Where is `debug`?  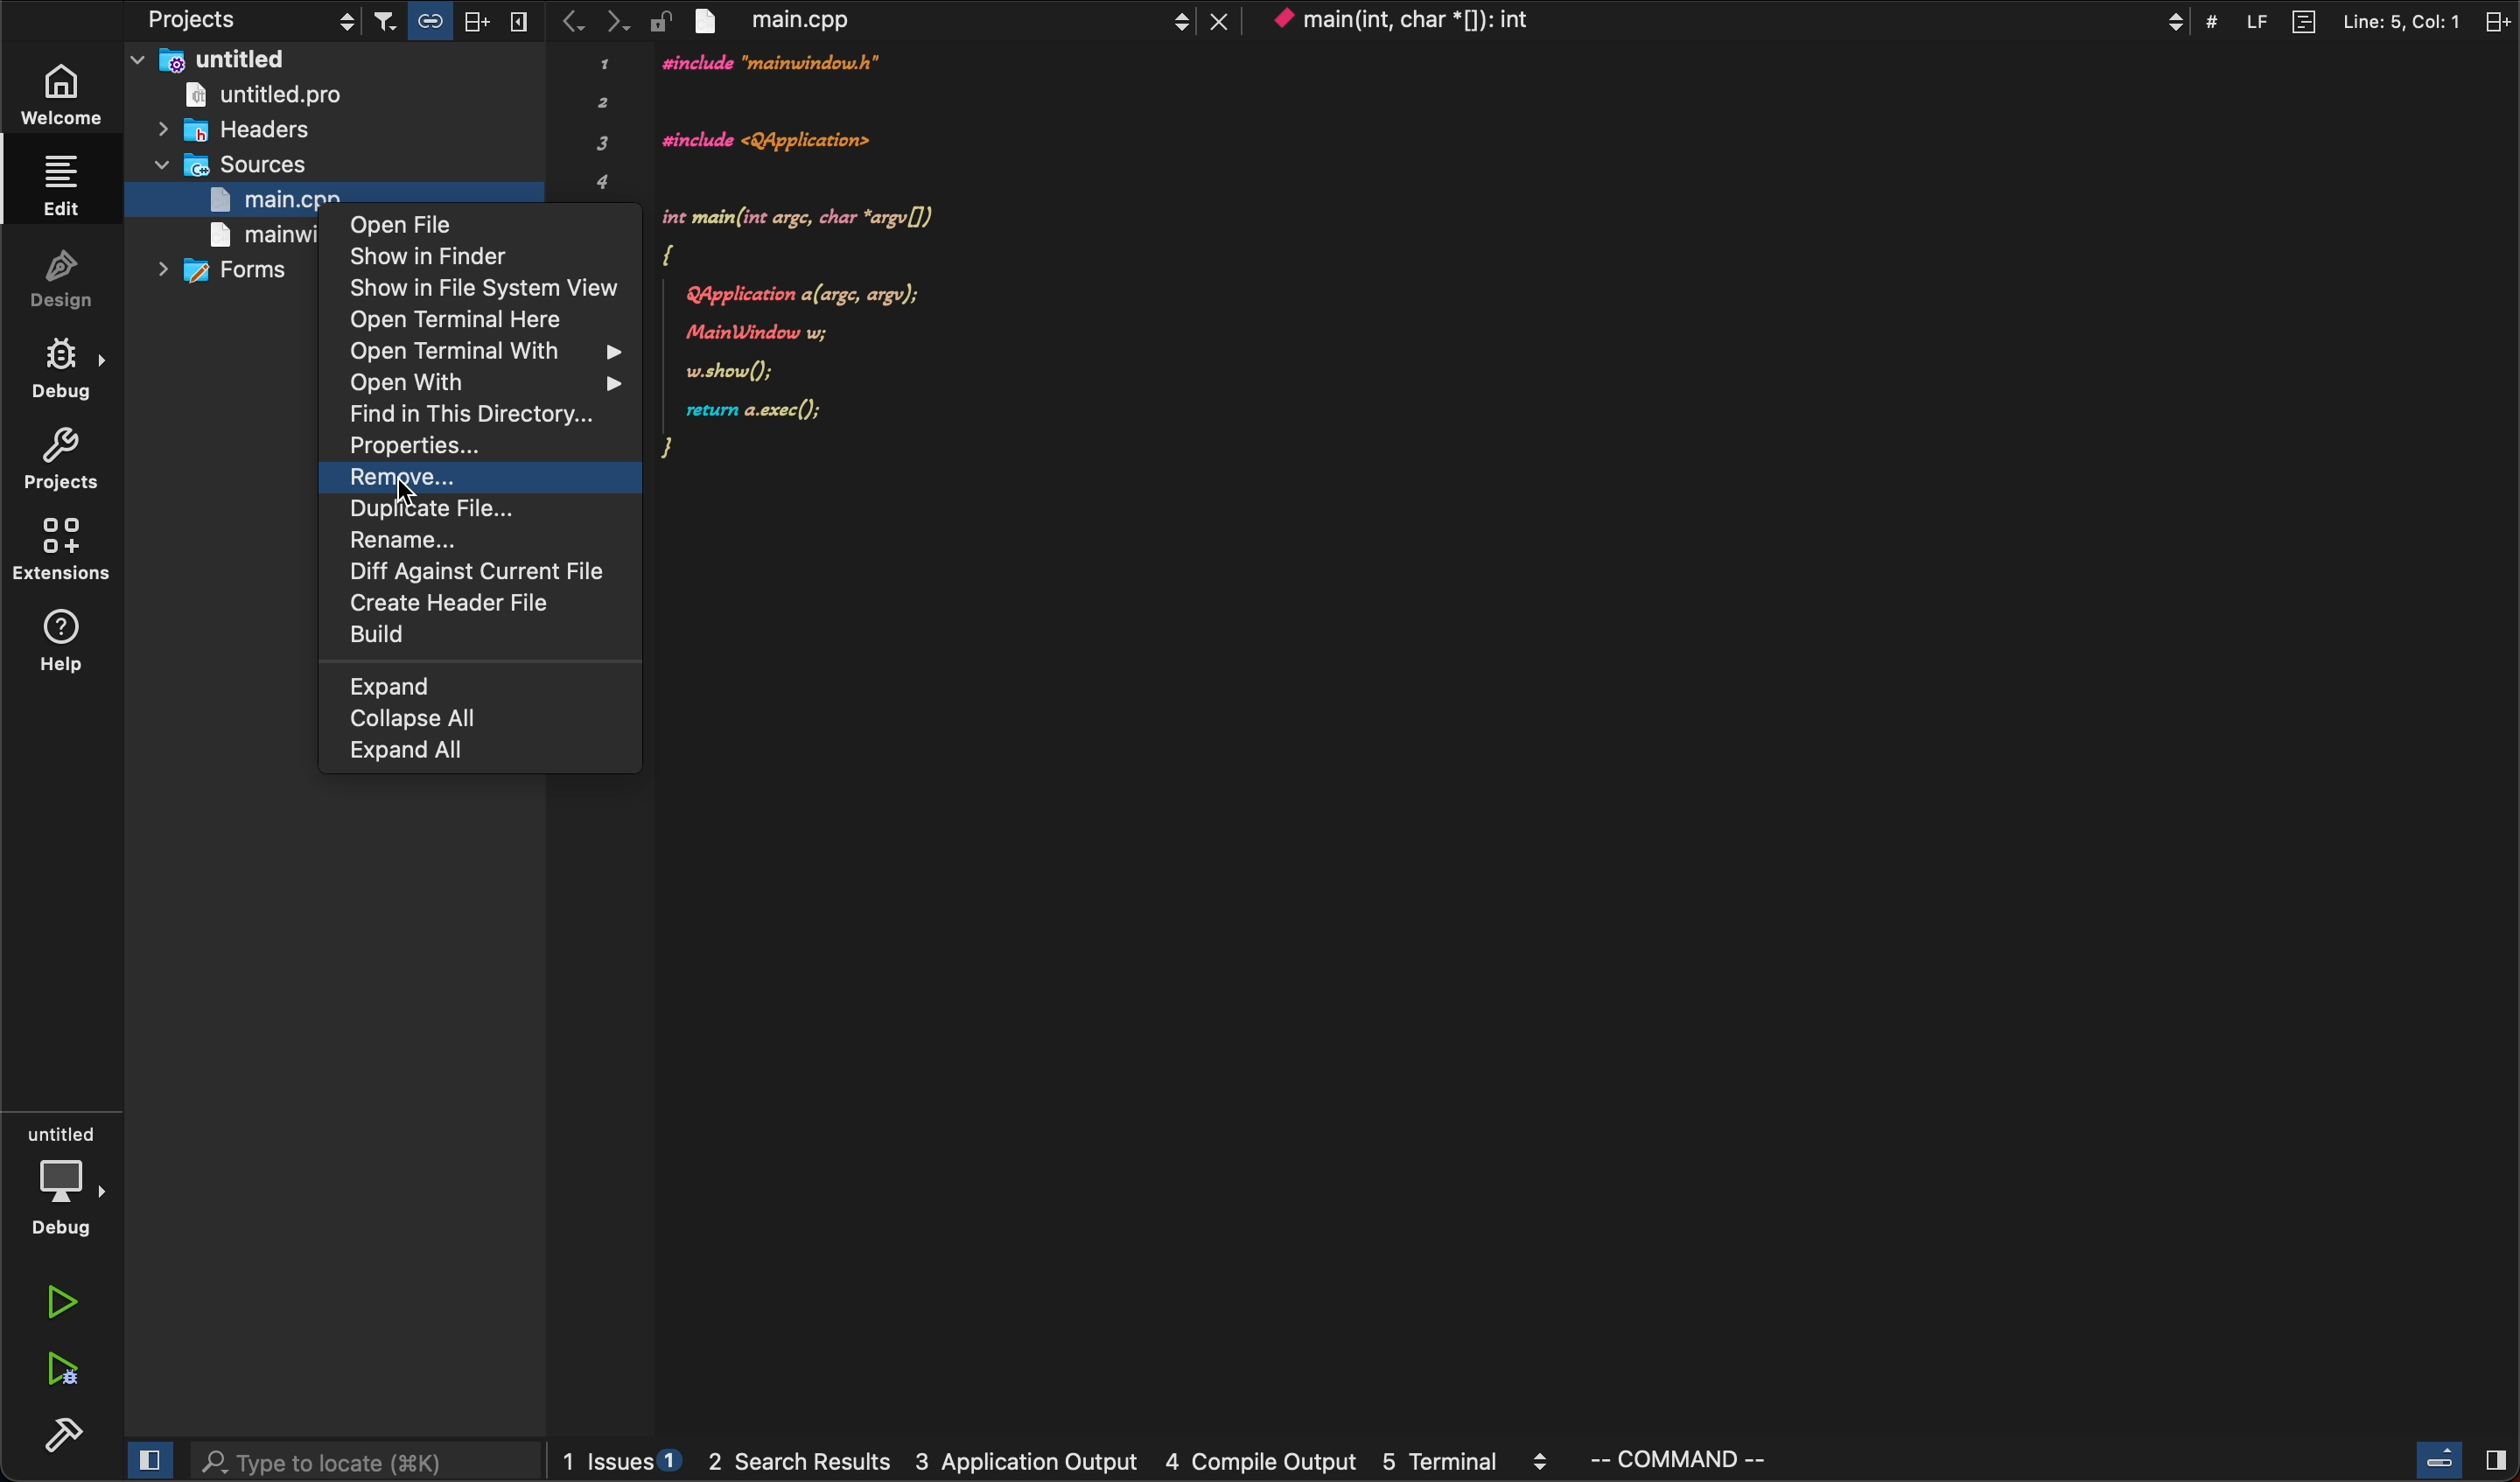
debug is located at coordinates (60, 1179).